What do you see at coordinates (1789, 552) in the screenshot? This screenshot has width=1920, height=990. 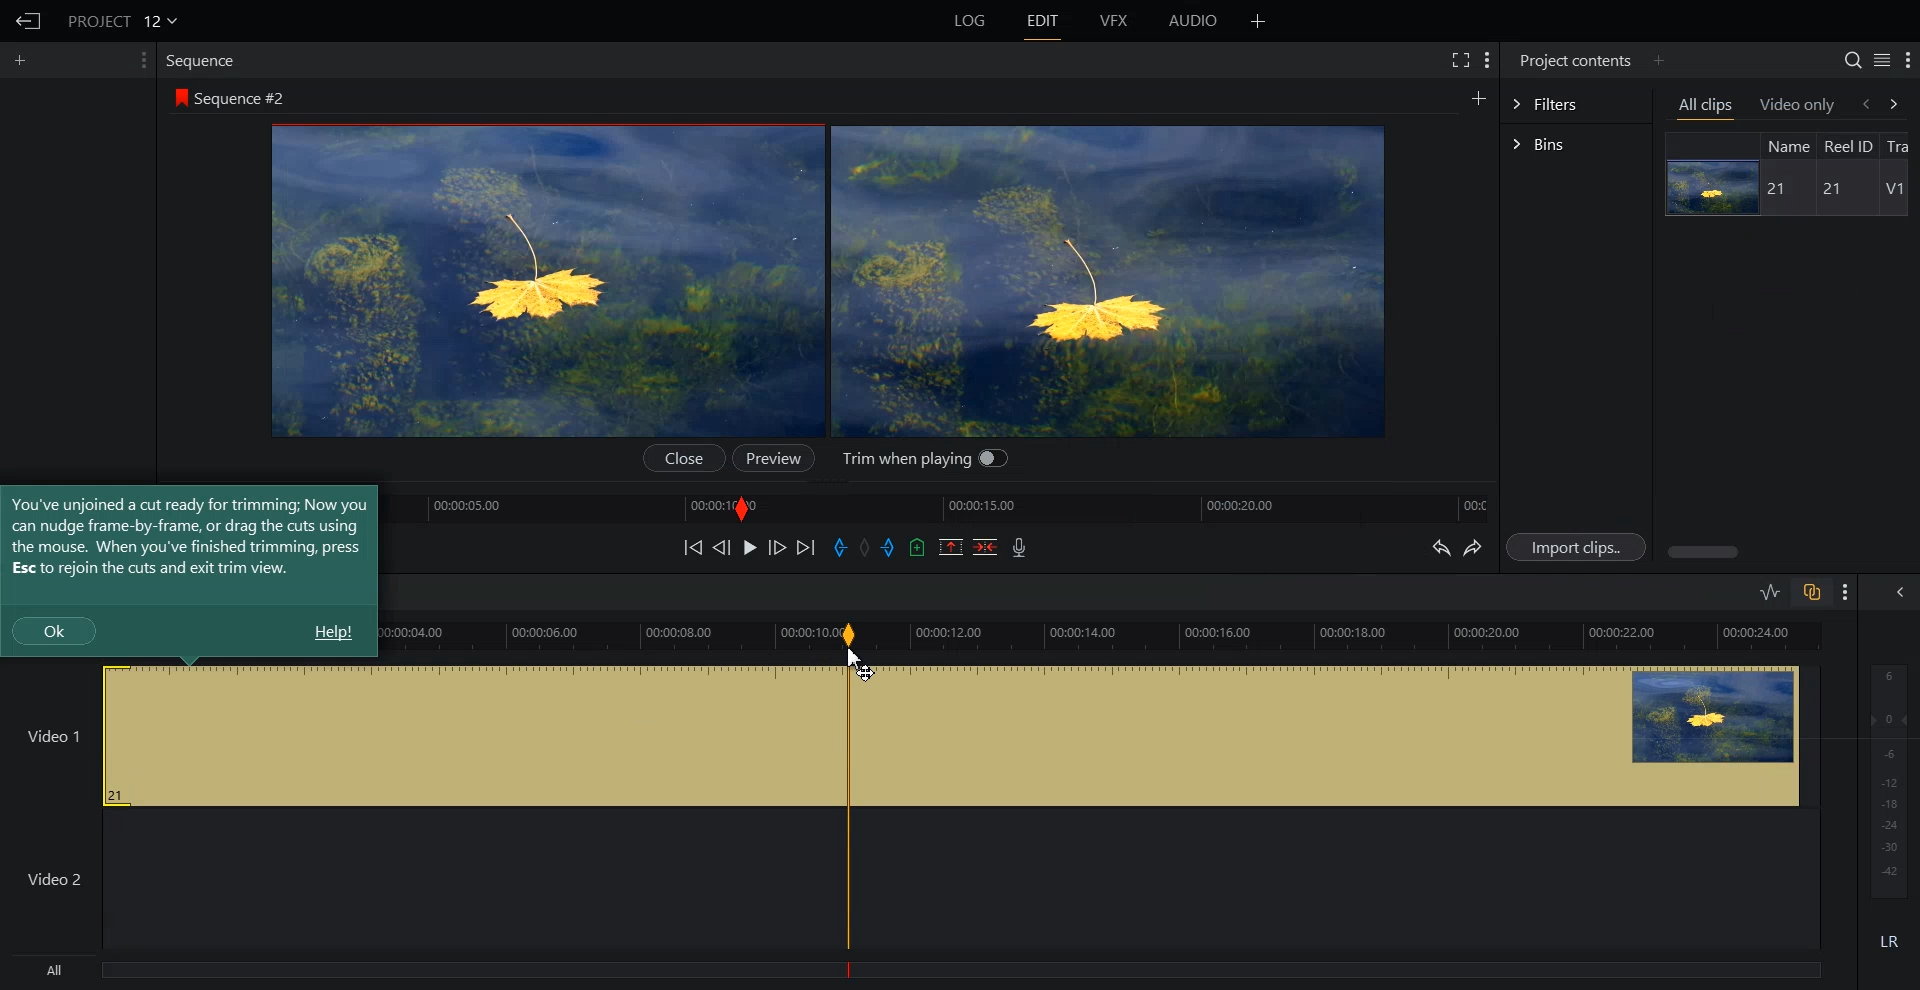 I see `Horizontal Scroll bar` at bounding box center [1789, 552].